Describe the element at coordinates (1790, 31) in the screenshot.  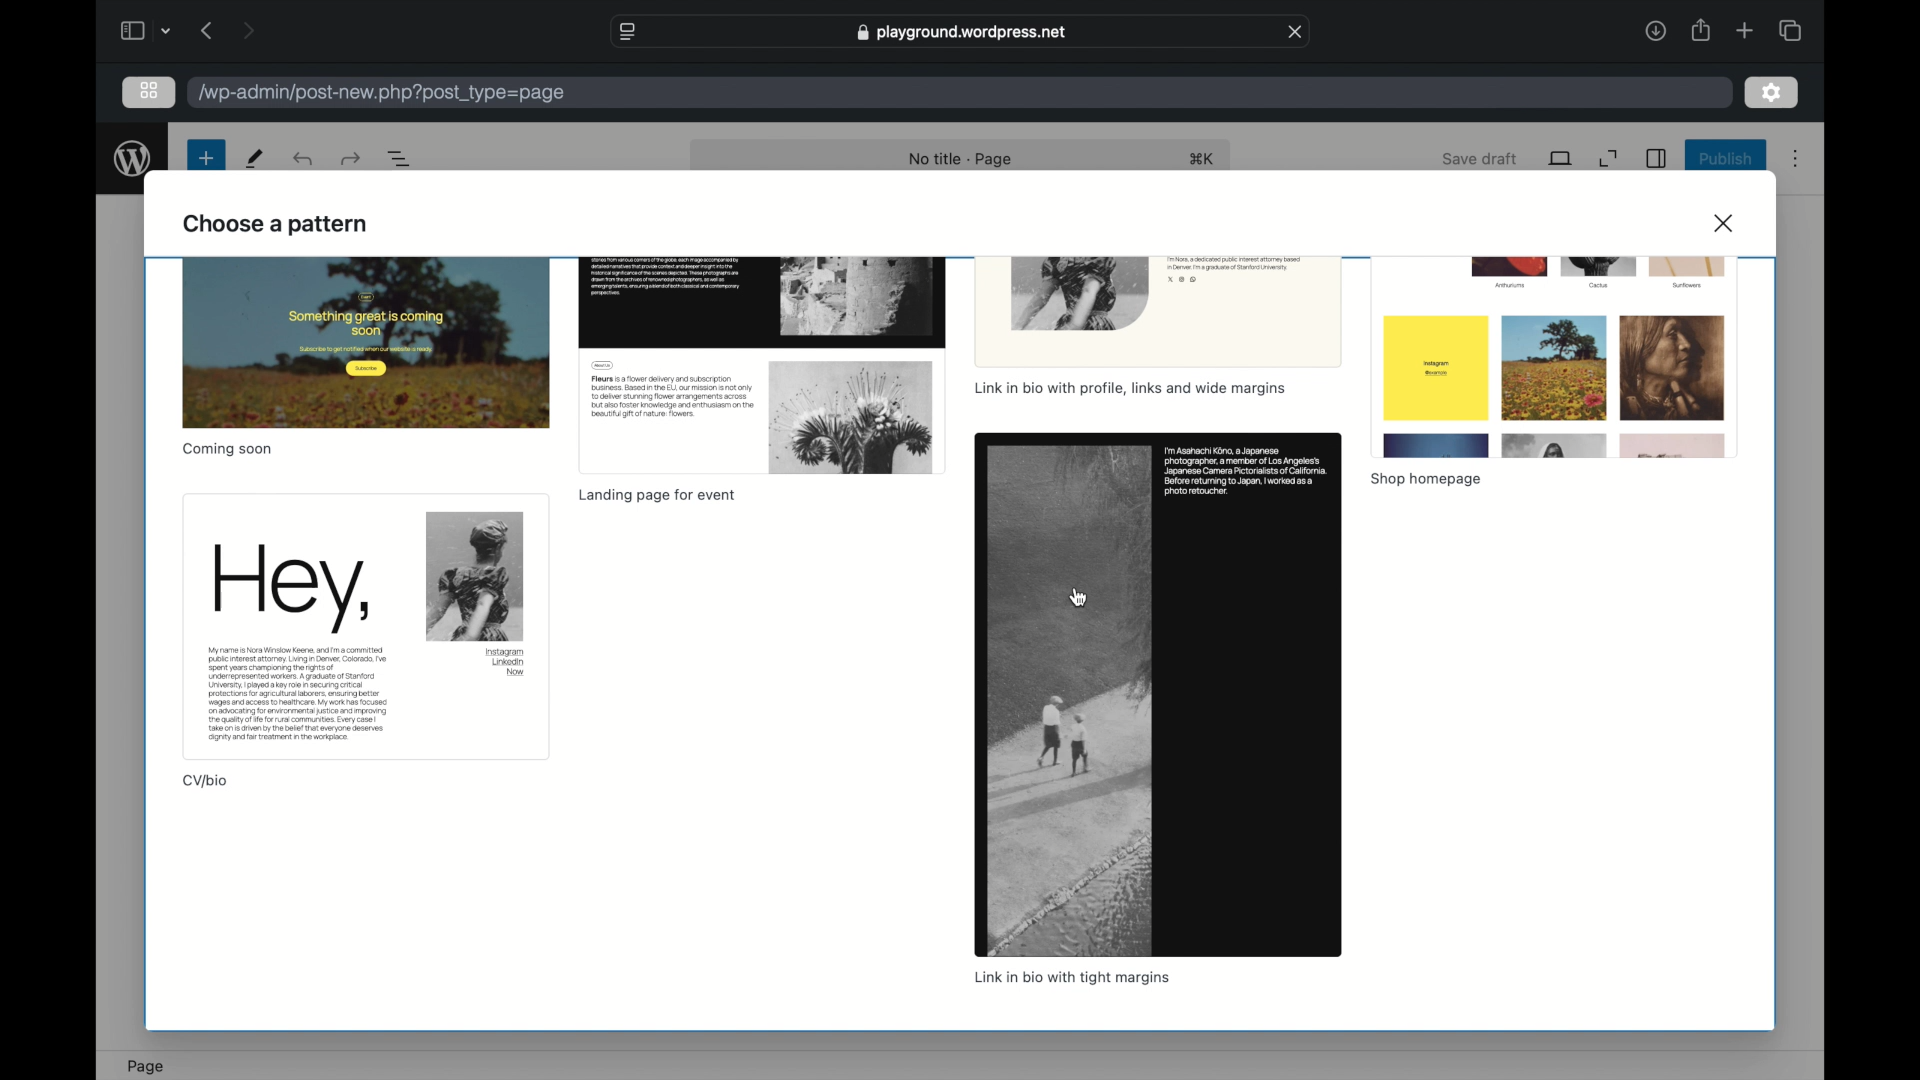
I see `show tab overview` at that location.